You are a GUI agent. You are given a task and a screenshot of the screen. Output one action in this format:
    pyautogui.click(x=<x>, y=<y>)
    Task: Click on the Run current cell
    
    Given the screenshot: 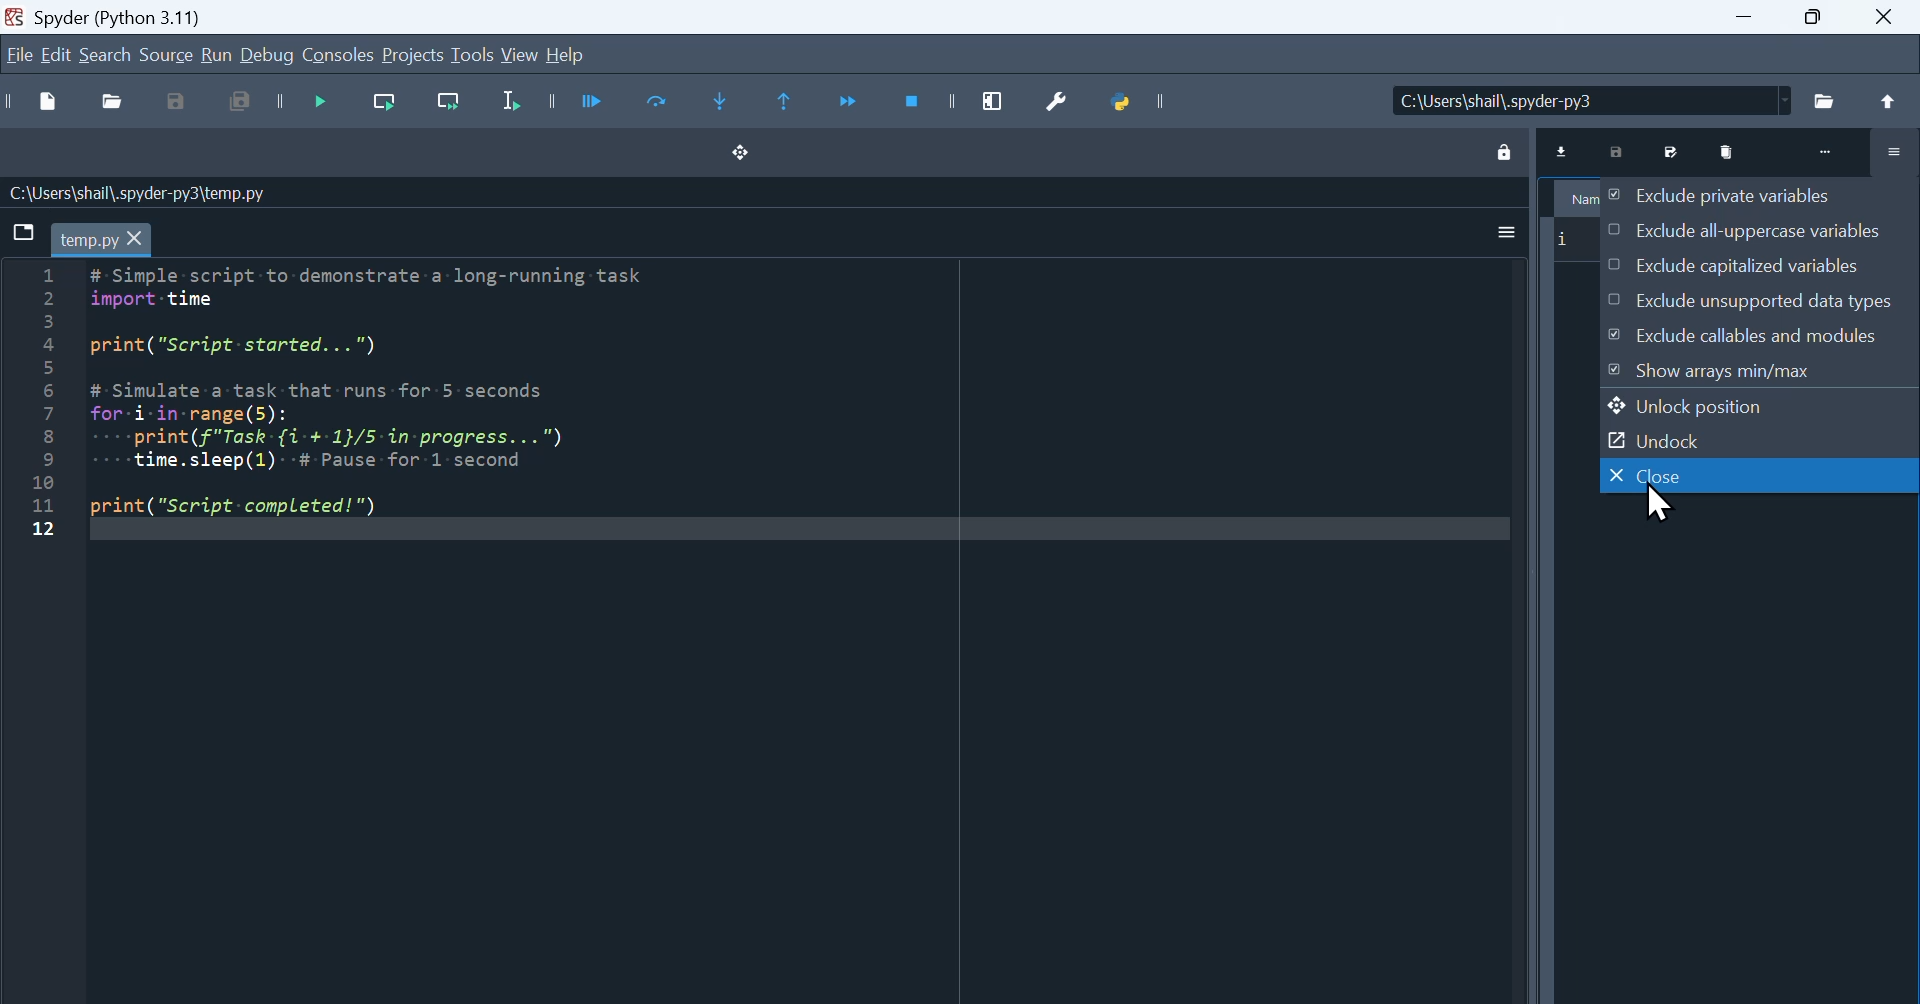 What is the action you would take?
    pyautogui.click(x=659, y=105)
    